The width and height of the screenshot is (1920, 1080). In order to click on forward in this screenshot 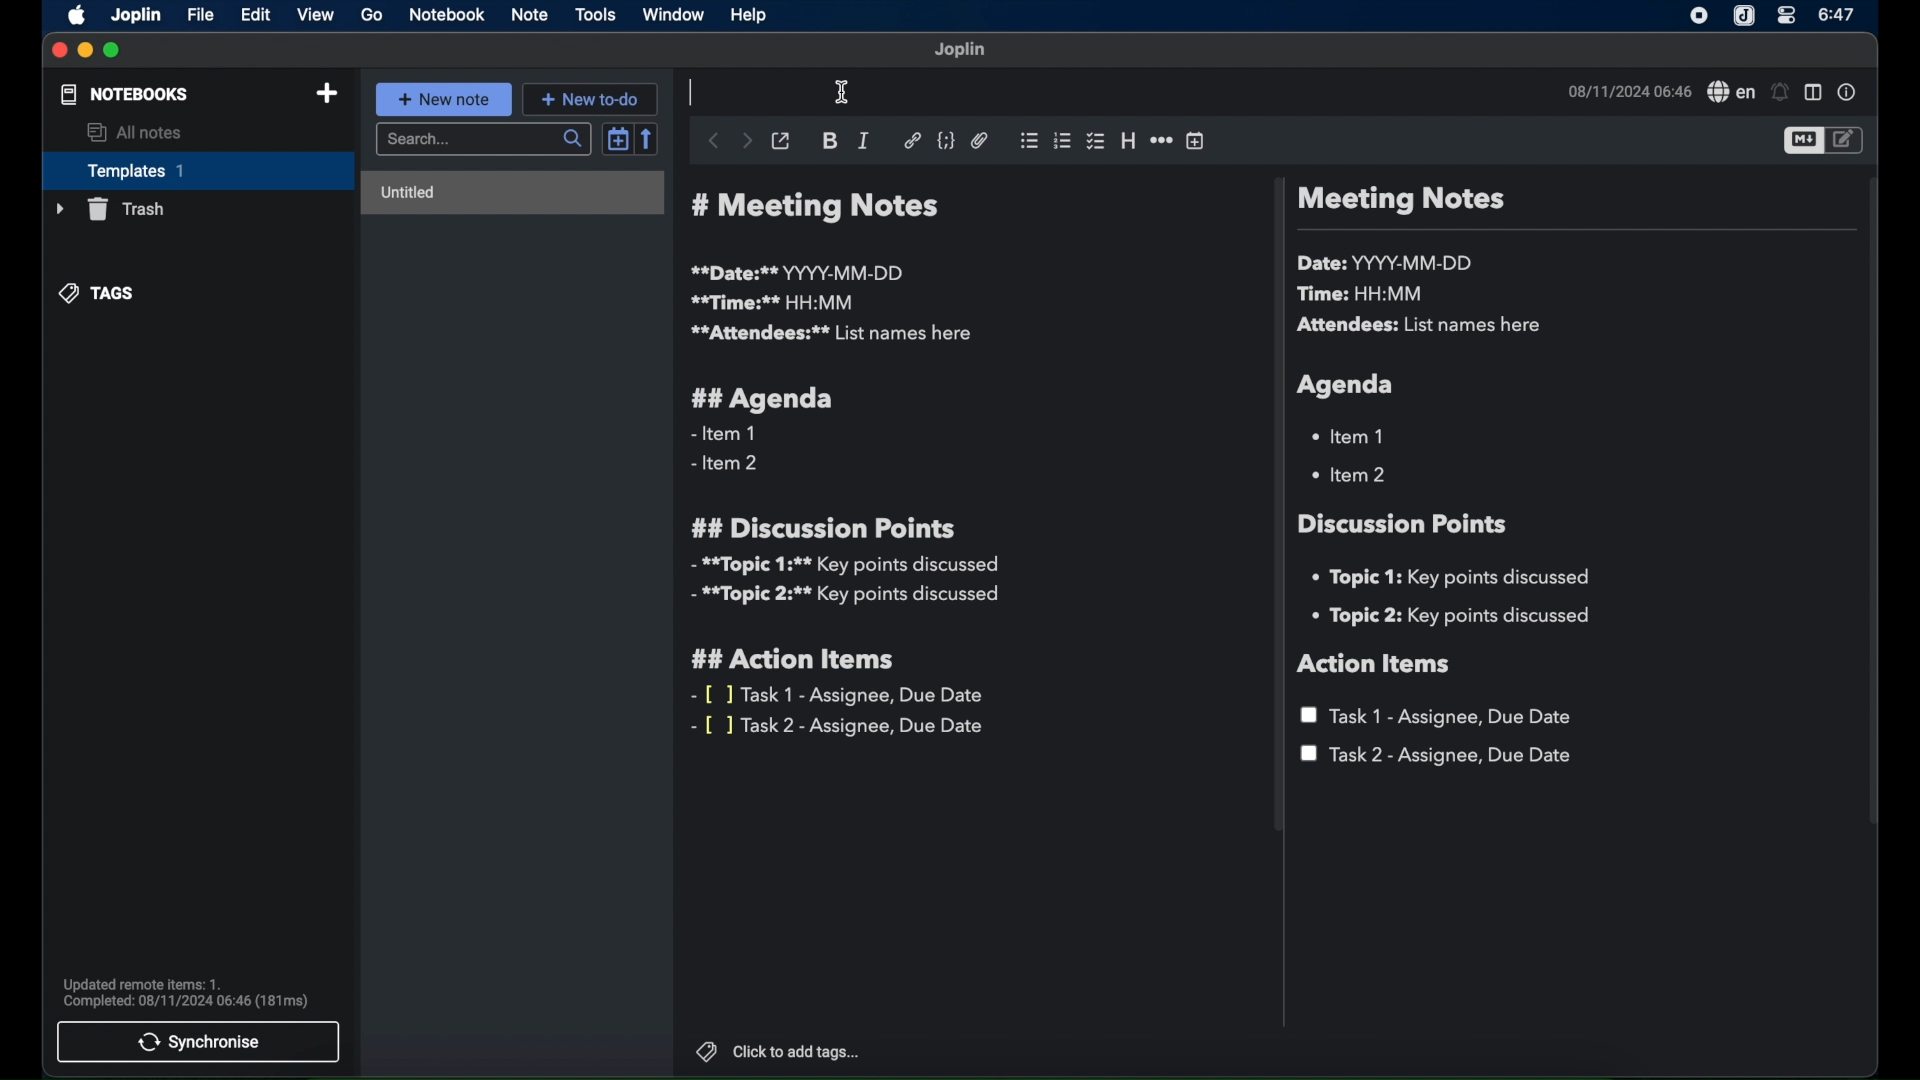, I will do `click(746, 142)`.